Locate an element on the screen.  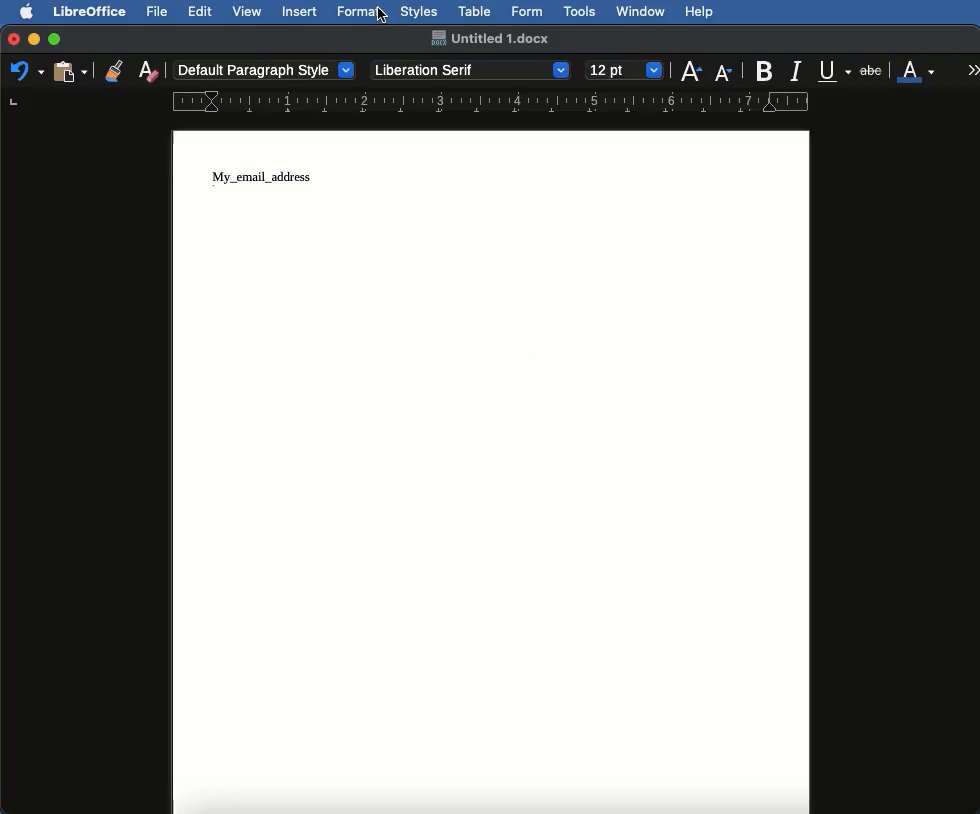
Ruler is located at coordinates (512, 102).